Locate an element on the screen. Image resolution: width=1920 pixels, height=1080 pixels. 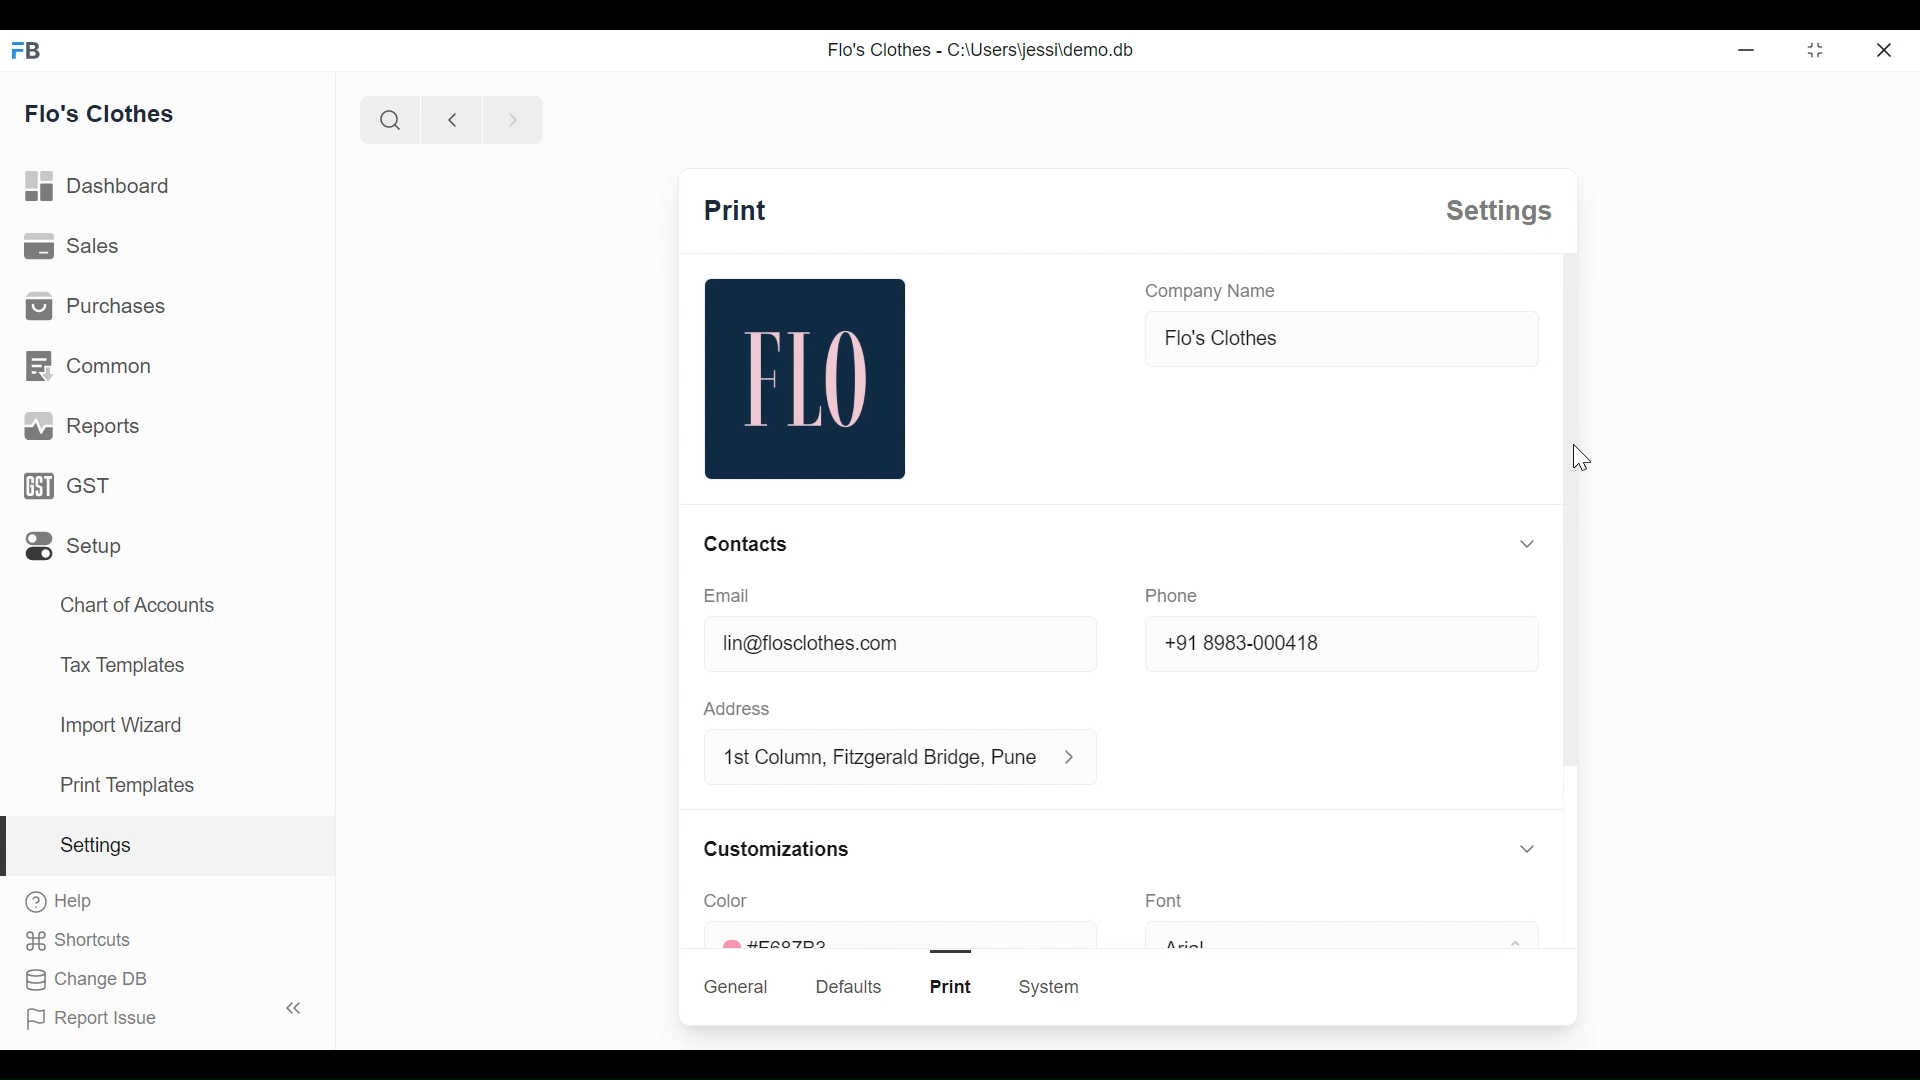
next is located at coordinates (514, 119).